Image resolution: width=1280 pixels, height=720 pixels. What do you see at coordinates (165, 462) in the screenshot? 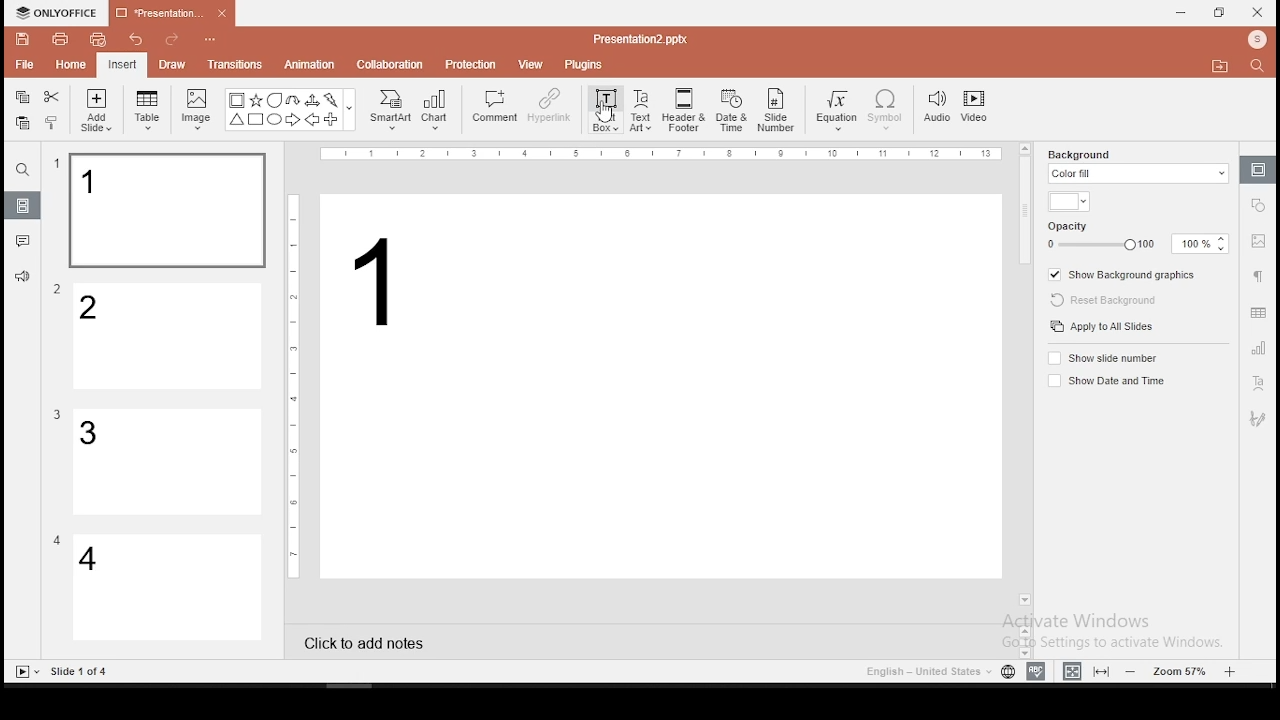
I see `slide 3` at bounding box center [165, 462].